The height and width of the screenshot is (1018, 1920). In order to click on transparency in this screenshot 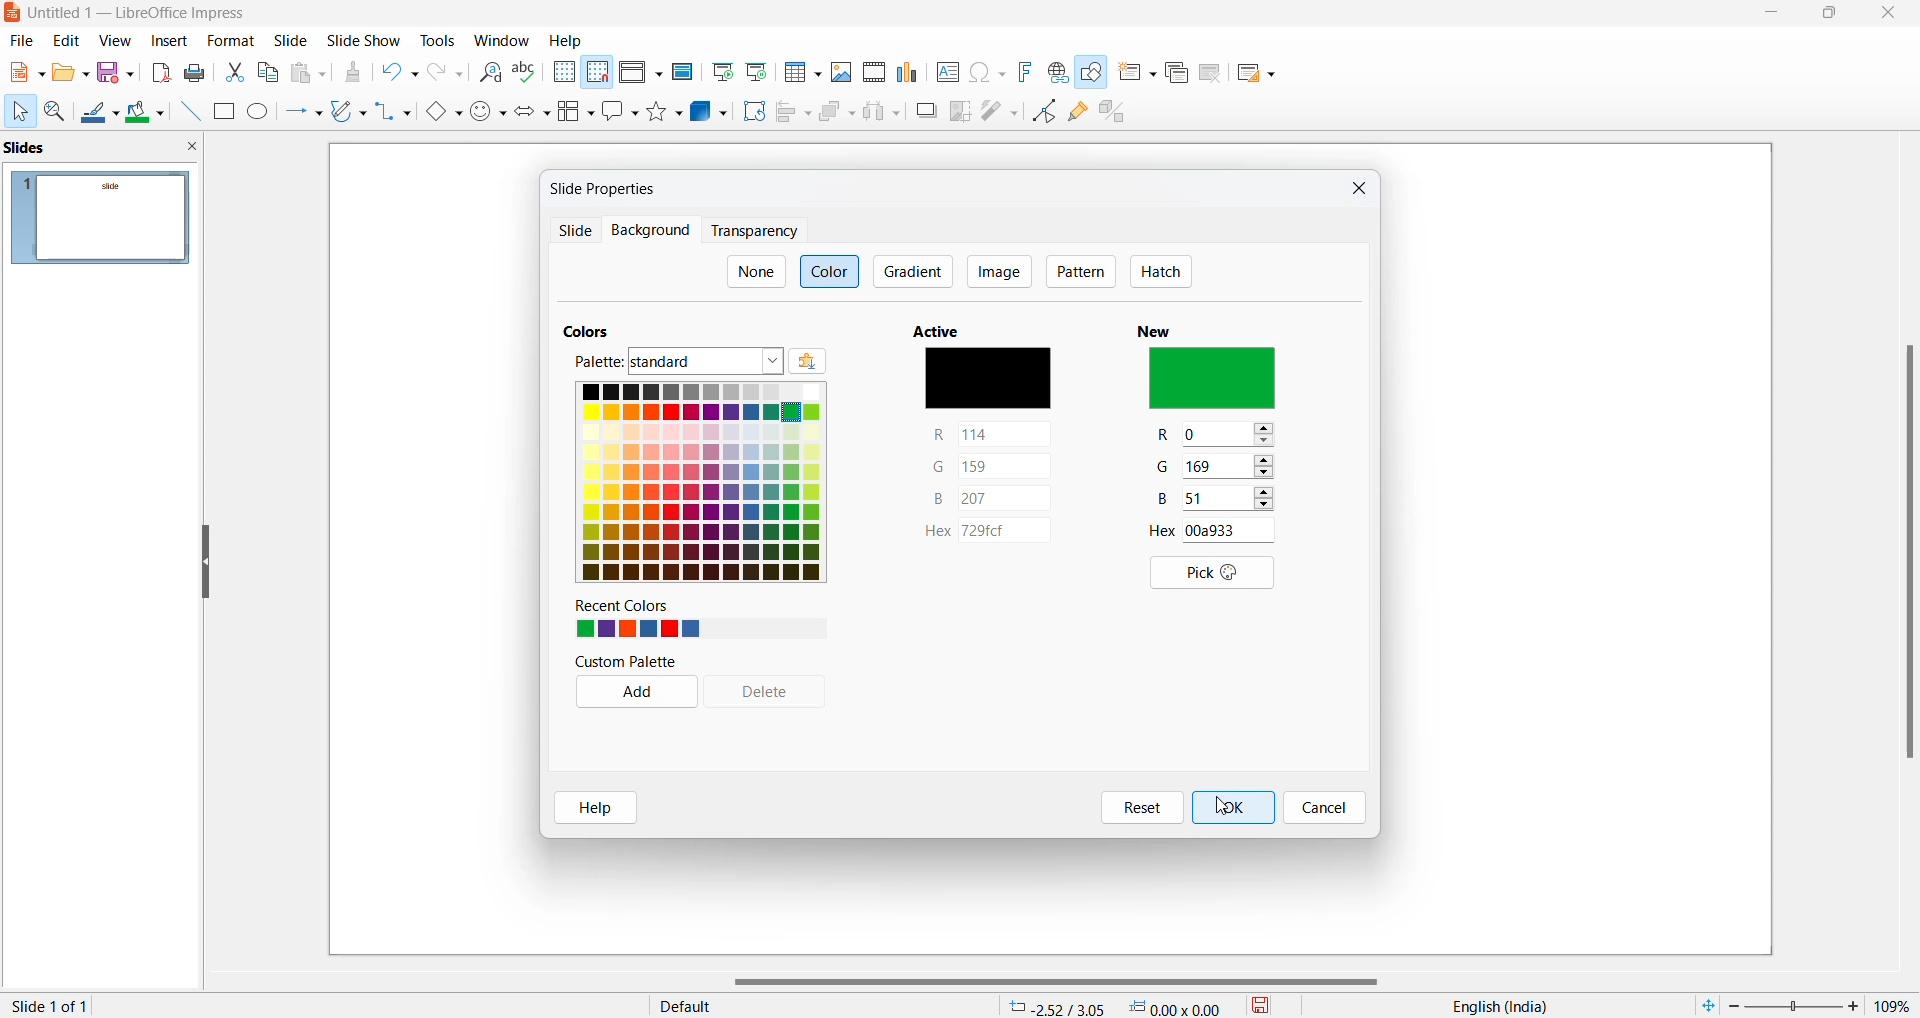, I will do `click(753, 231)`.